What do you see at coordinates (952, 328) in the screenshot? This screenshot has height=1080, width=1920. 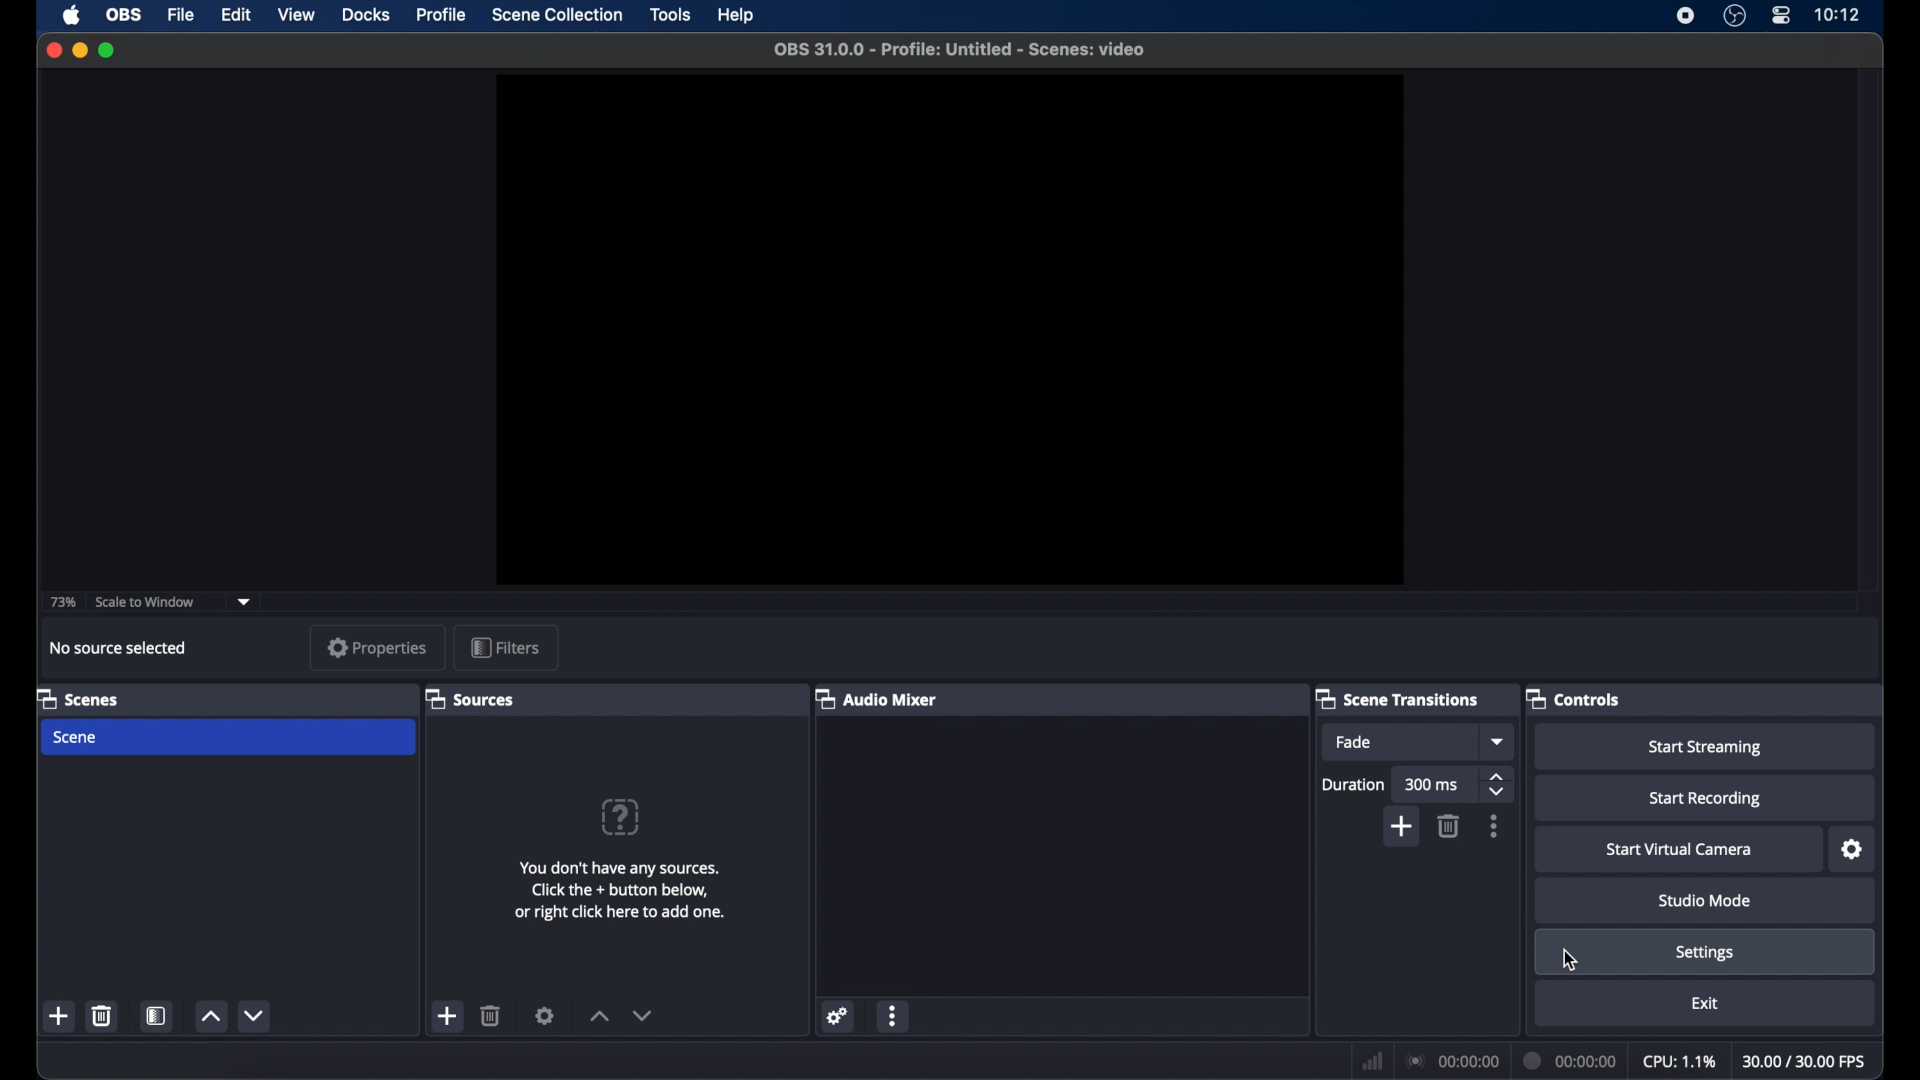 I see `preview` at bounding box center [952, 328].